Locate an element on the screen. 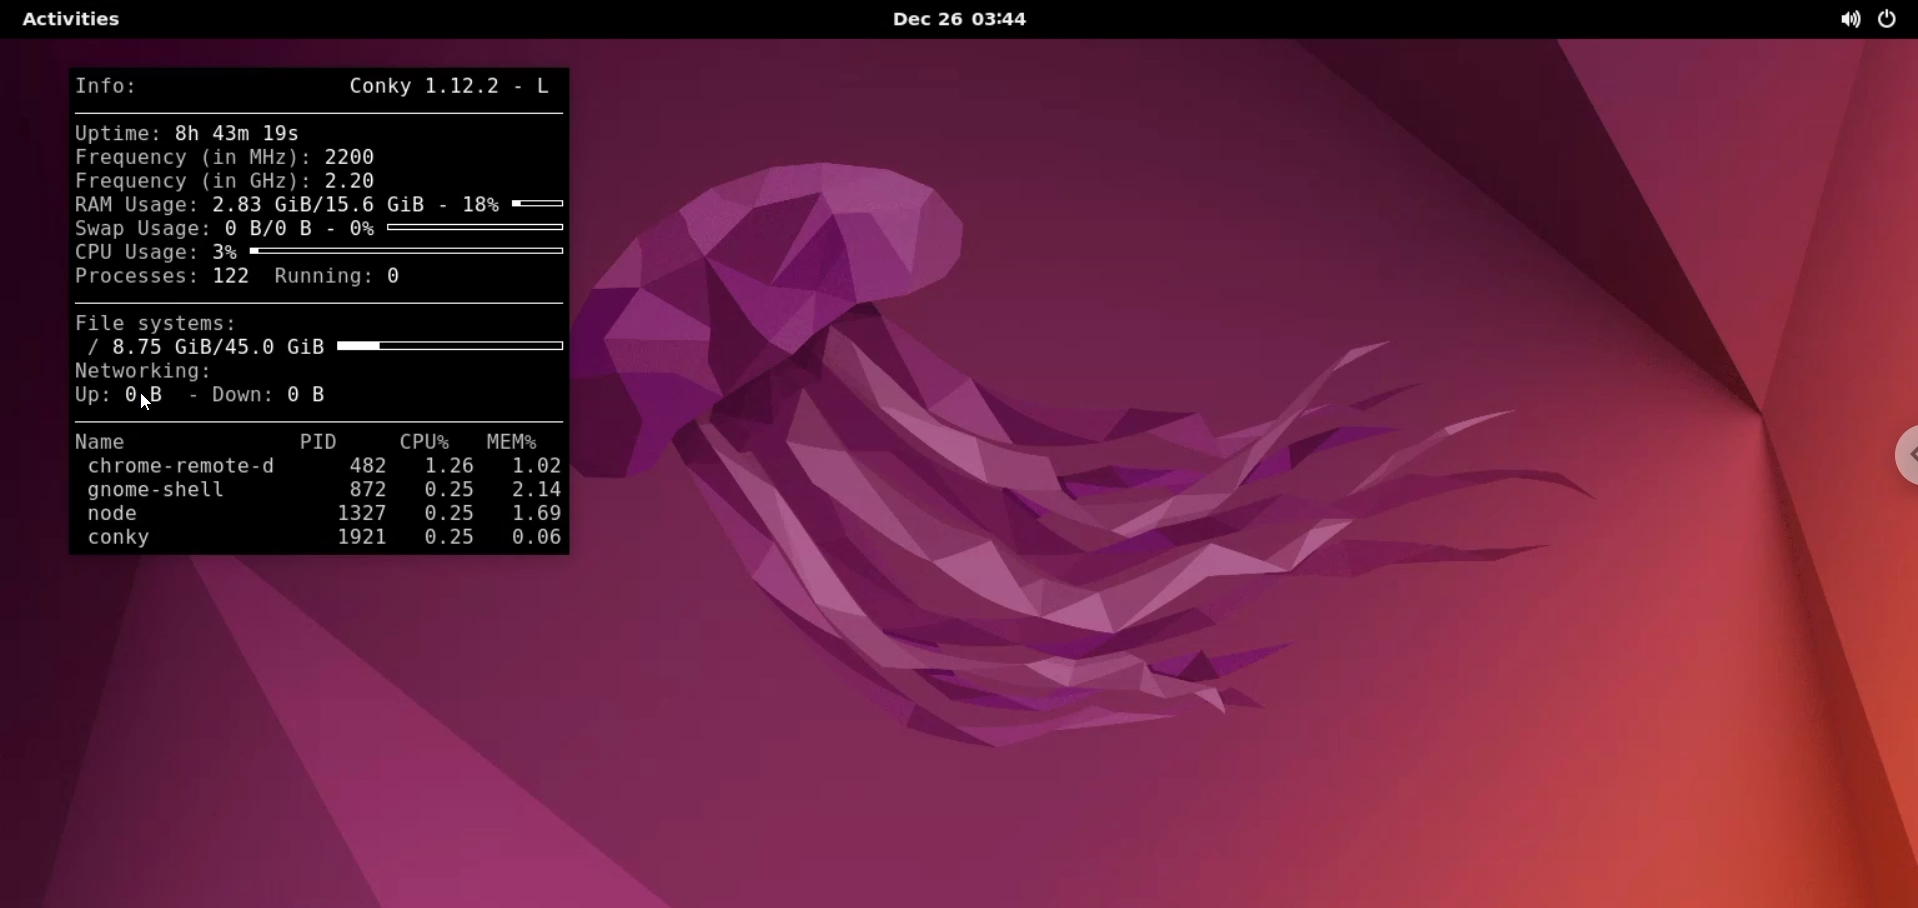 This screenshot has height=908, width=1918. 0 B is located at coordinates (143, 400).